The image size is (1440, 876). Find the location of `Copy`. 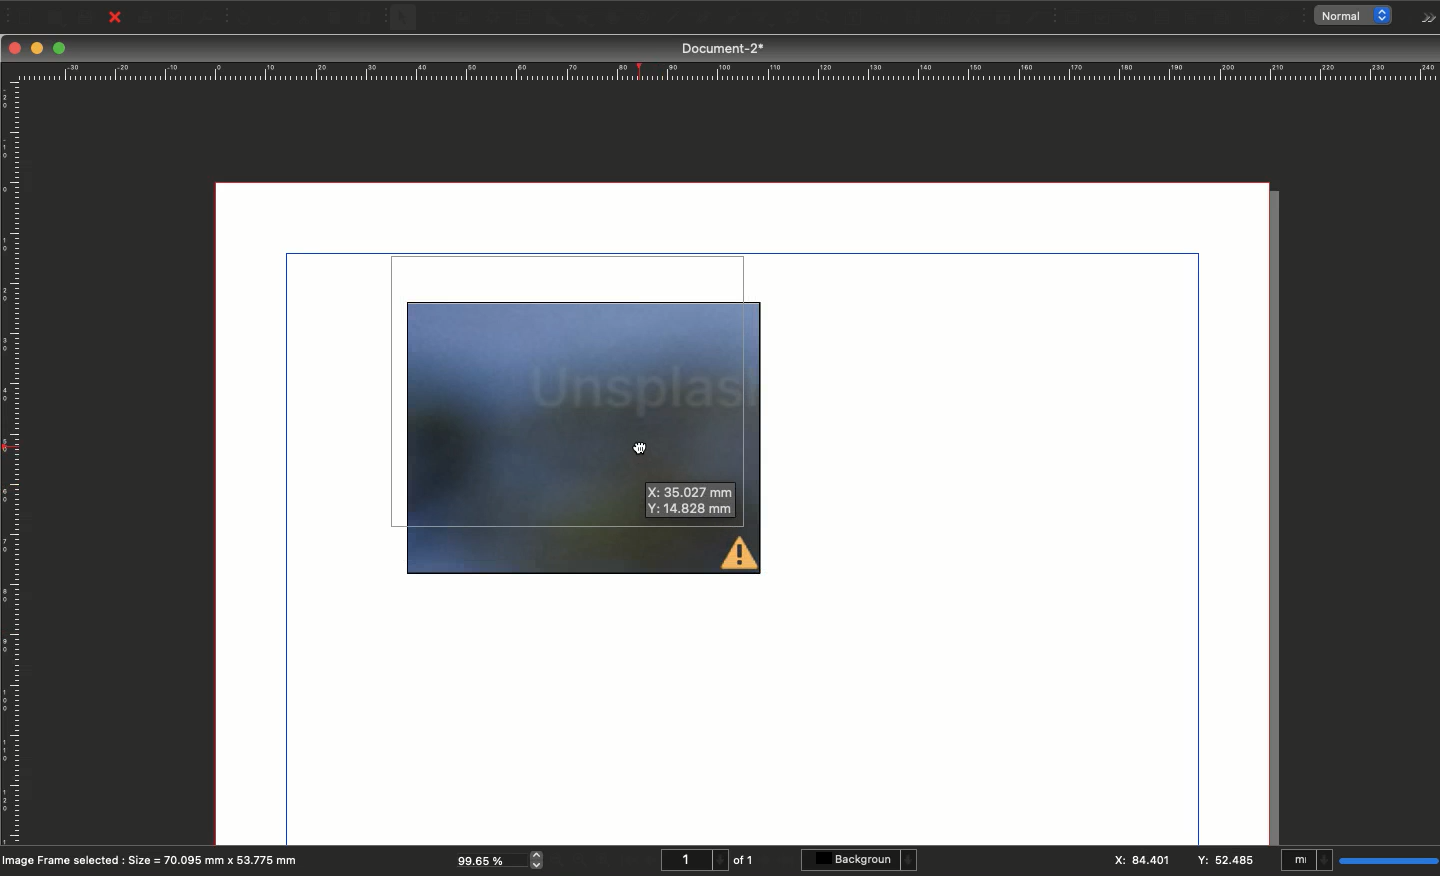

Copy is located at coordinates (336, 18).